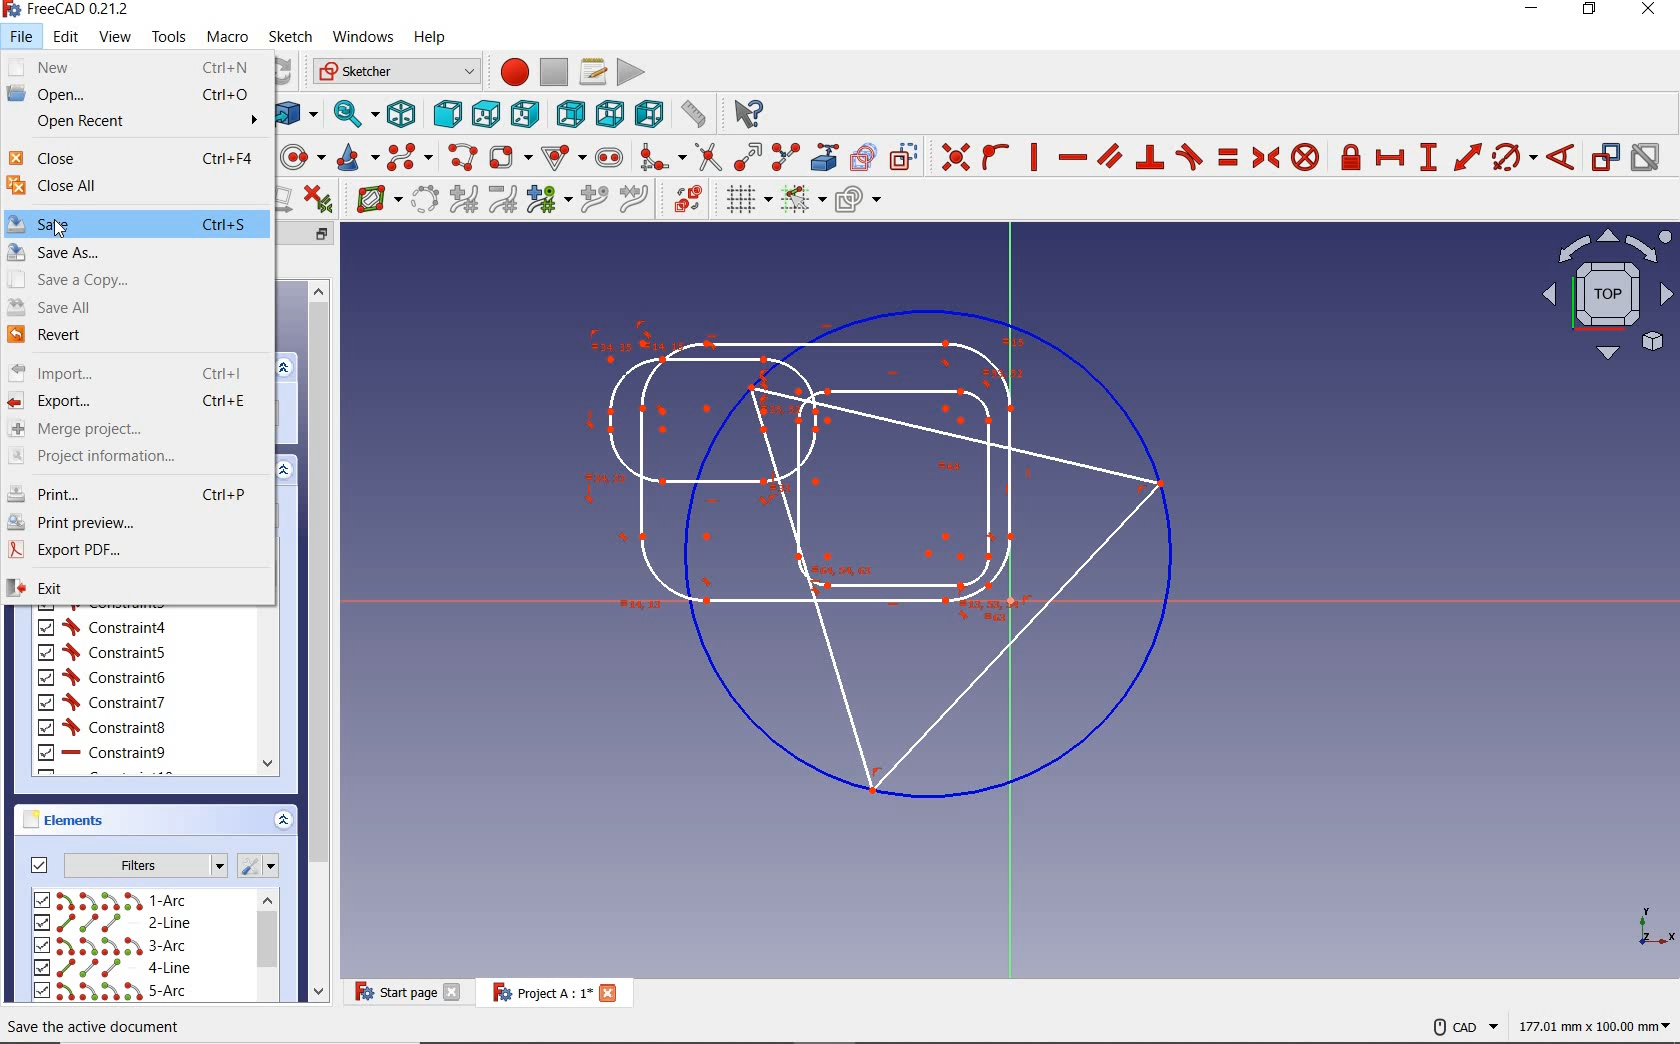  I want to click on restore down, so click(1590, 10).